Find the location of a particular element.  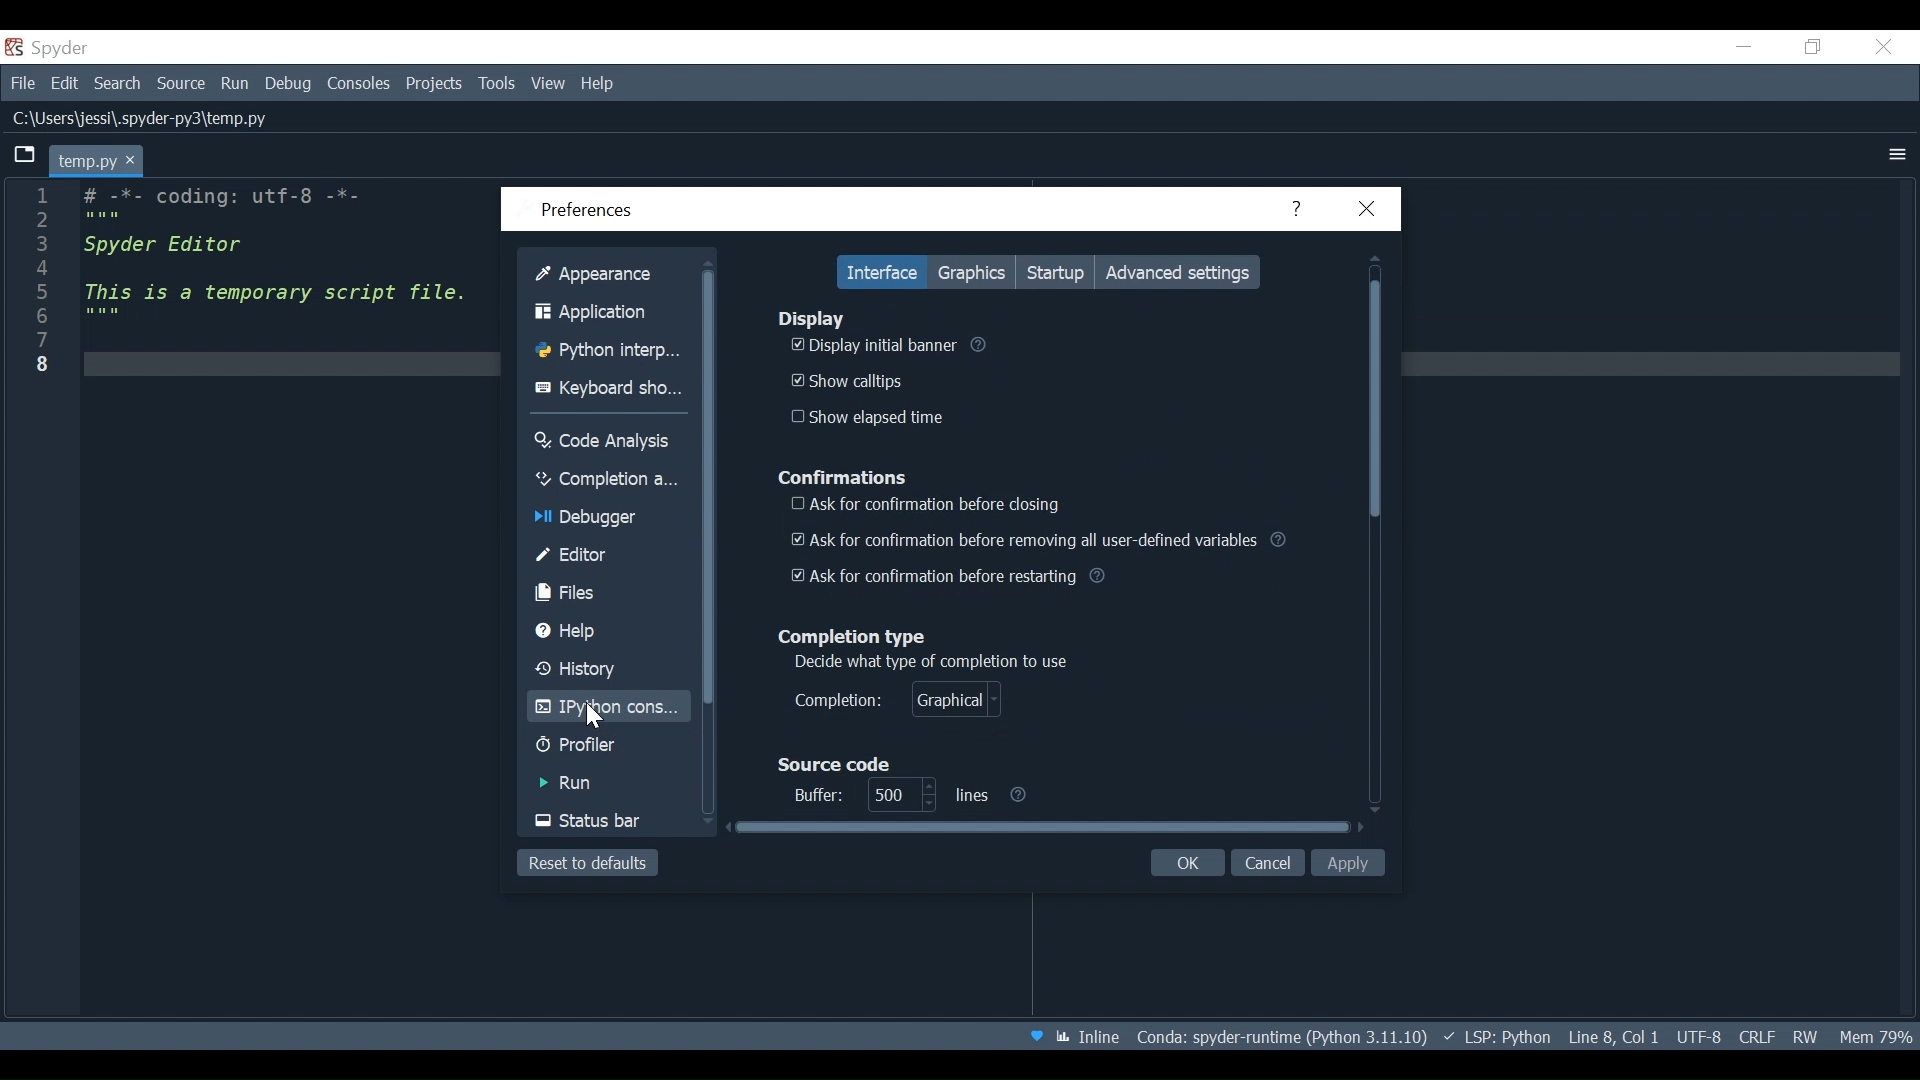

Help is located at coordinates (595, 631).